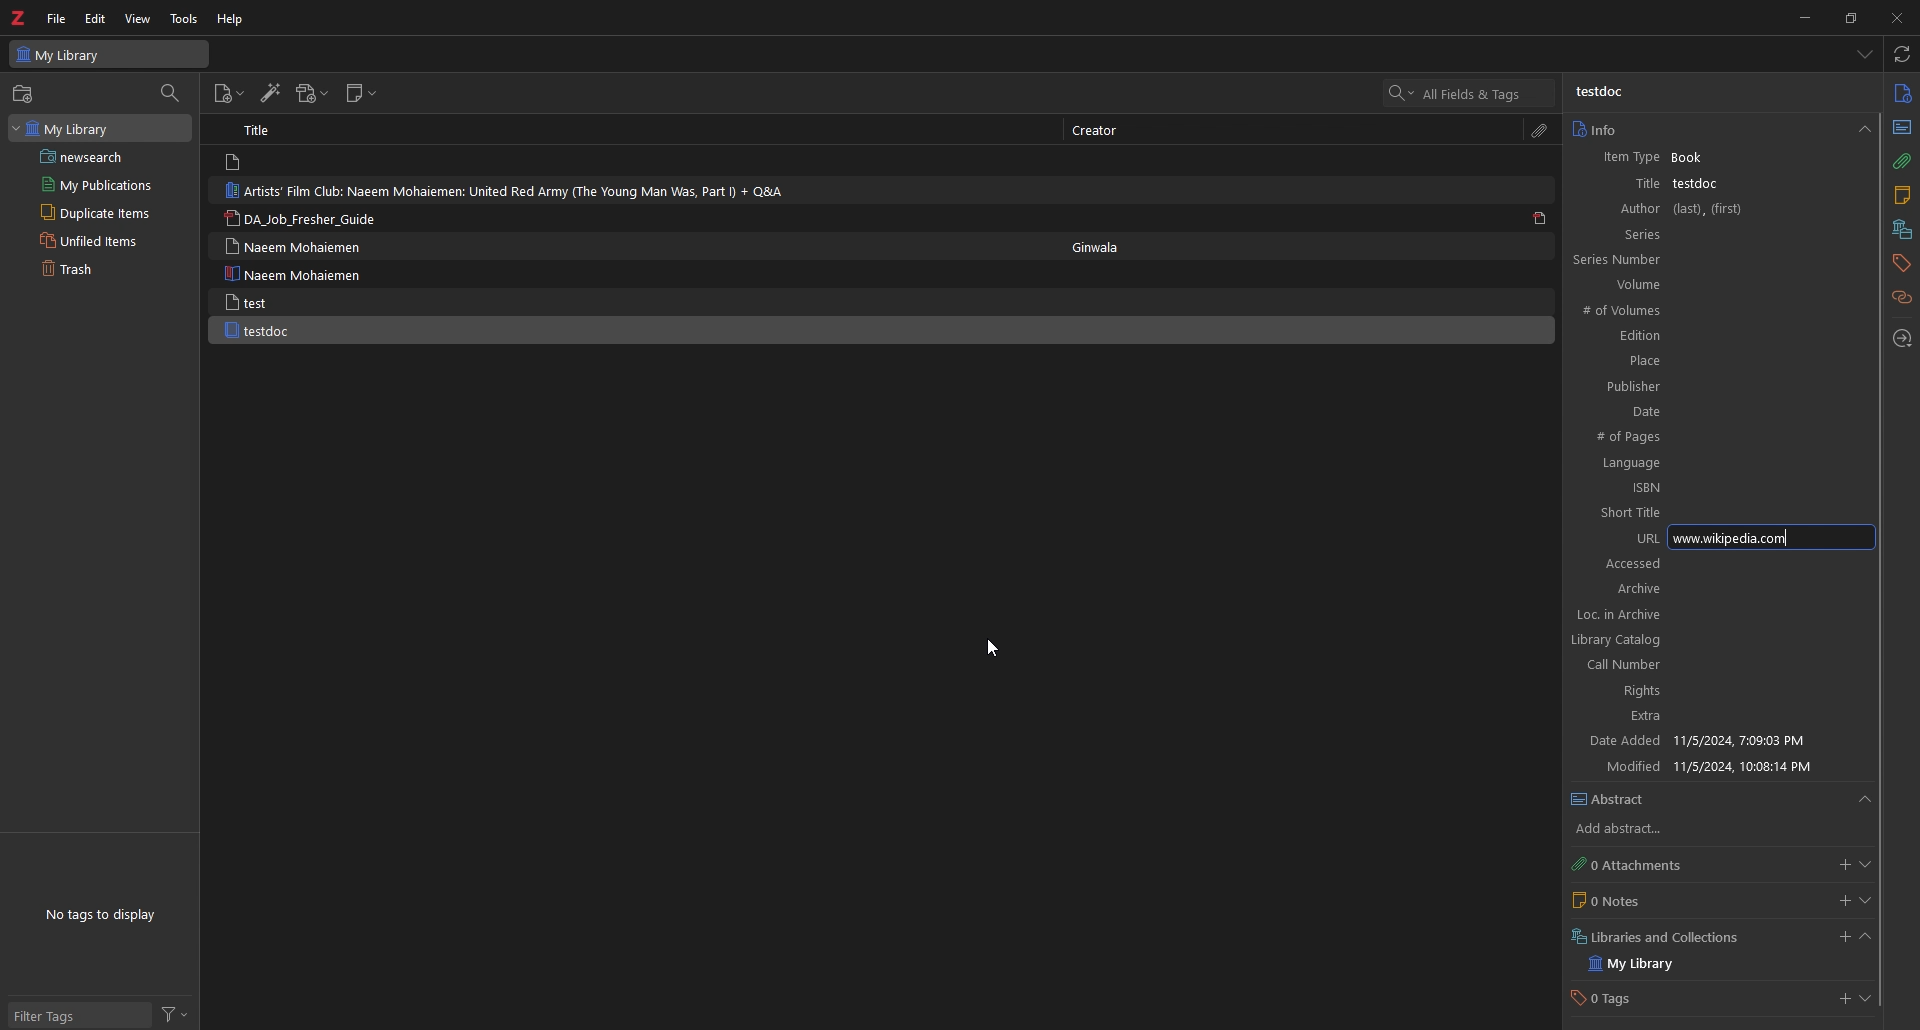 Image resolution: width=1920 pixels, height=1030 pixels. What do you see at coordinates (292, 274) in the screenshot?
I see `Naeem Mohaiemen` at bounding box center [292, 274].